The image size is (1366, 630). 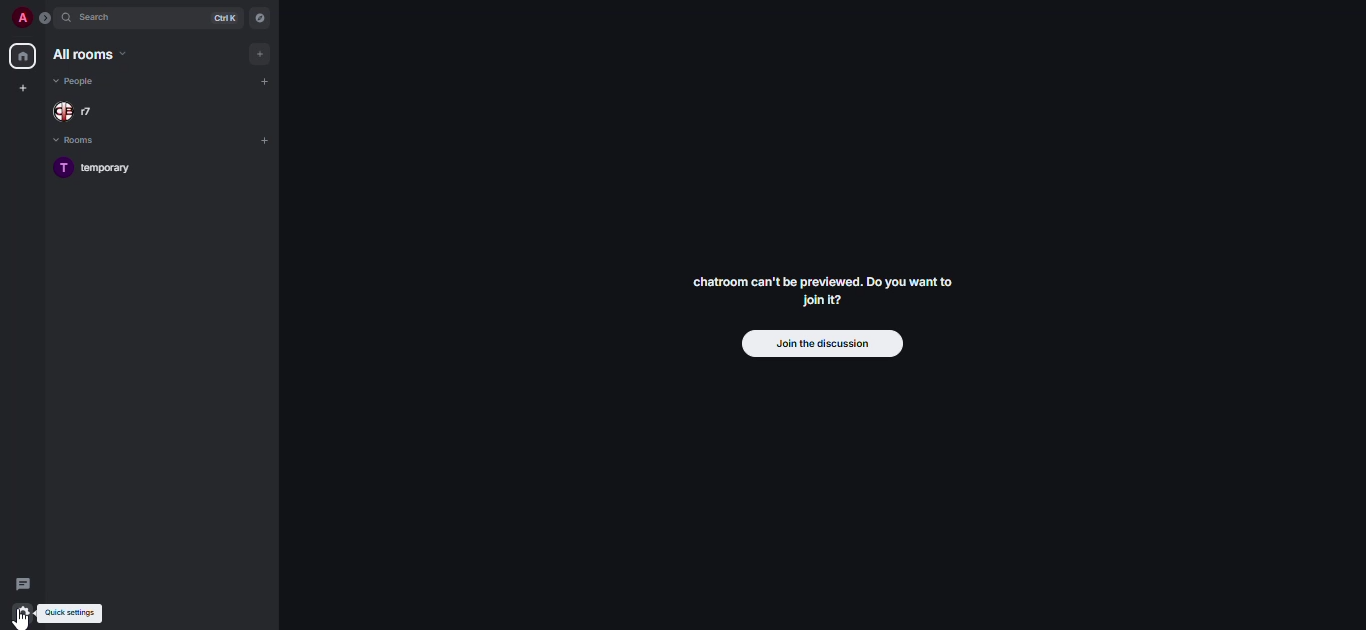 What do you see at coordinates (24, 583) in the screenshot?
I see `threads` at bounding box center [24, 583].